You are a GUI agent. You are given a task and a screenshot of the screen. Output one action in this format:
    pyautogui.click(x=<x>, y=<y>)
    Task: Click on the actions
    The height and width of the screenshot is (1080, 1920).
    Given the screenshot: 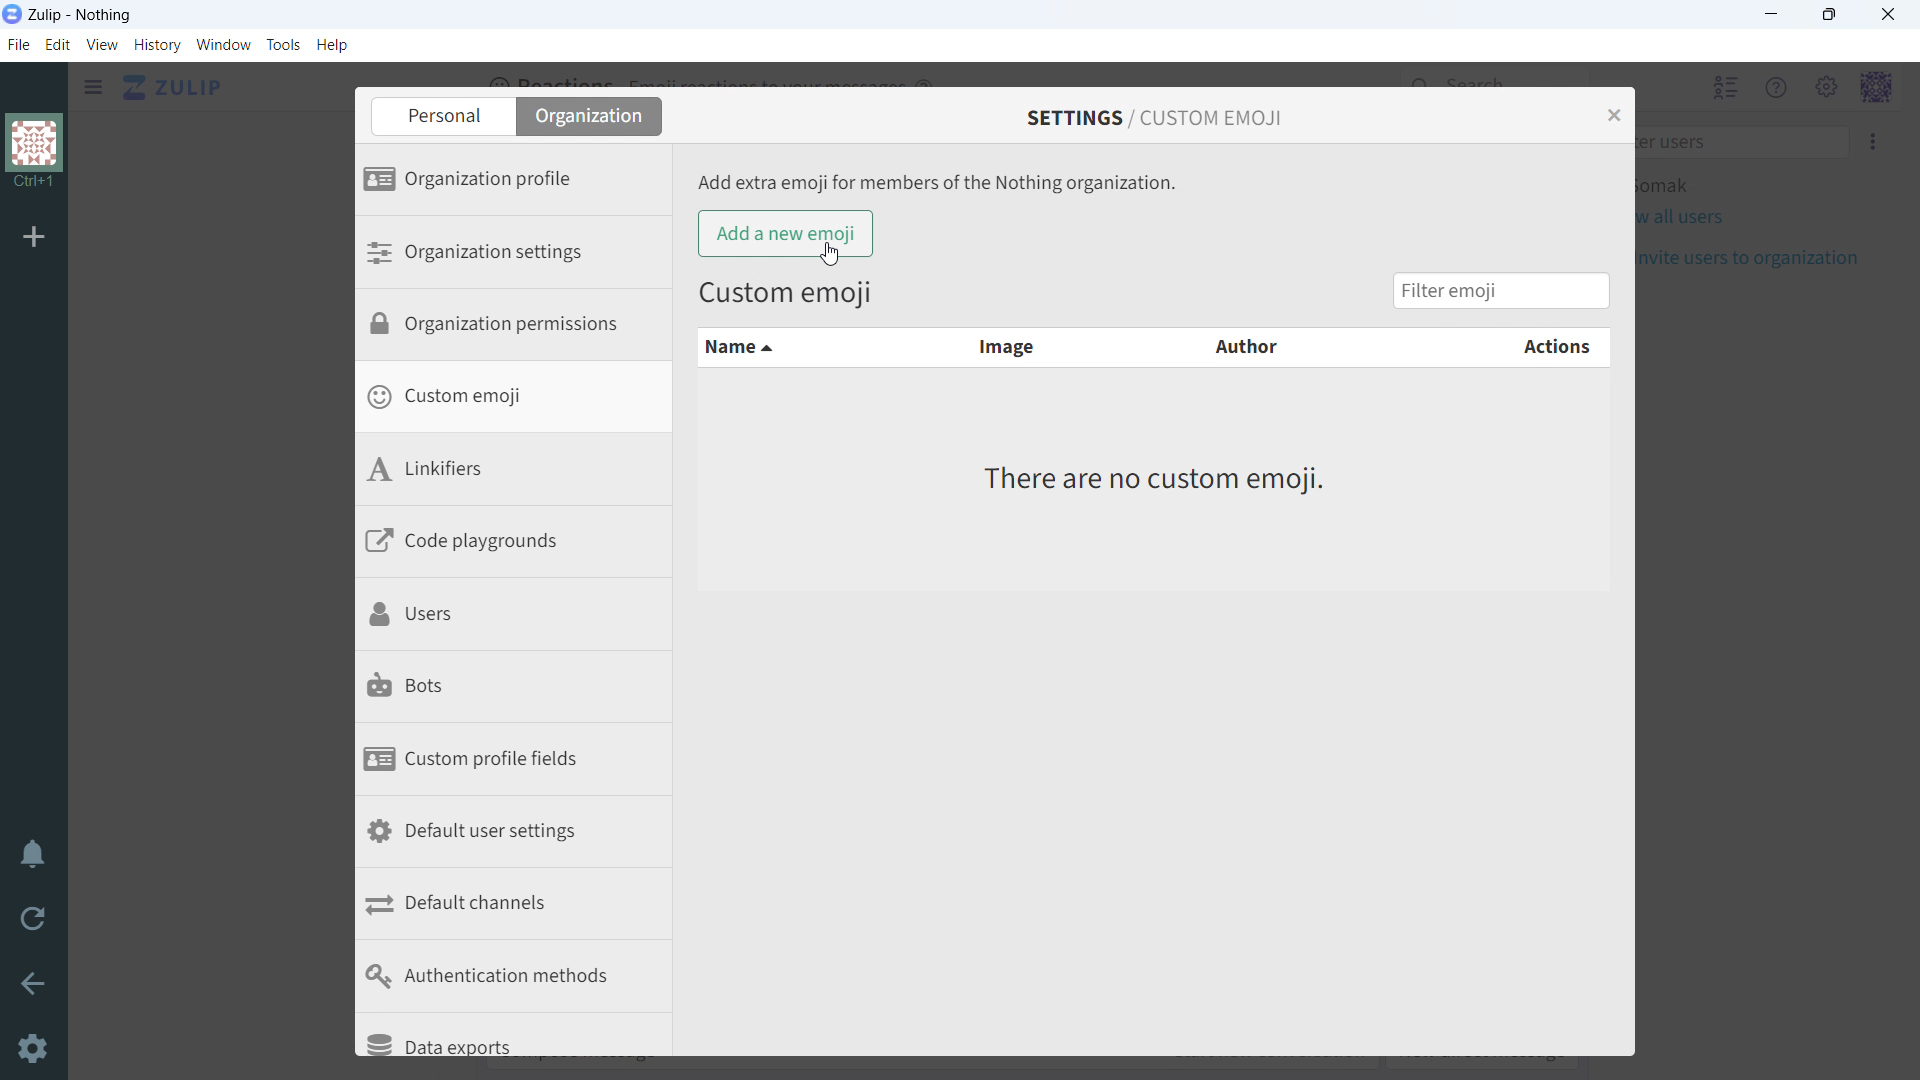 What is the action you would take?
    pyautogui.click(x=1486, y=348)
    